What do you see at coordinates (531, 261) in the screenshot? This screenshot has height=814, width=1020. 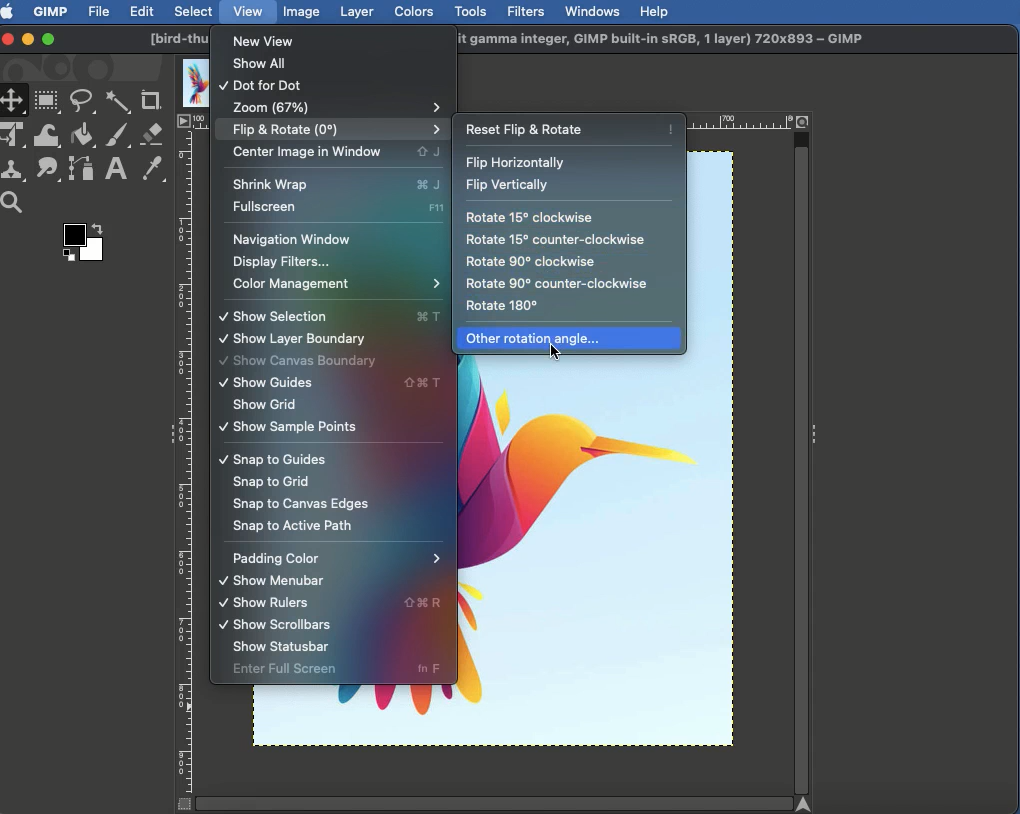 I see `Rotate 90 clockwise` at bounding box center [531, 261].